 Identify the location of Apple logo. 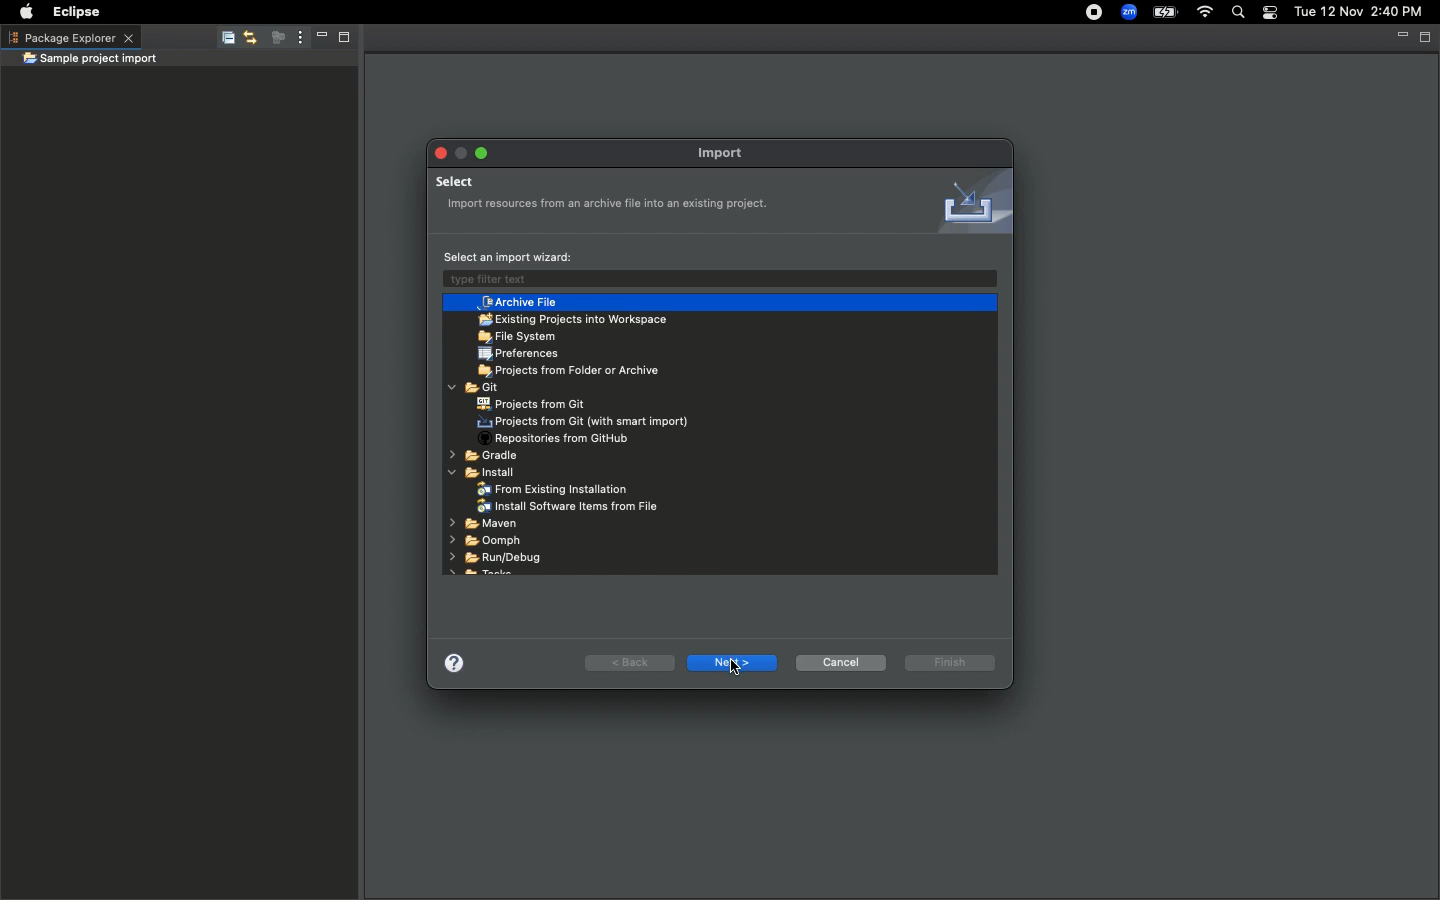
(26, 10).